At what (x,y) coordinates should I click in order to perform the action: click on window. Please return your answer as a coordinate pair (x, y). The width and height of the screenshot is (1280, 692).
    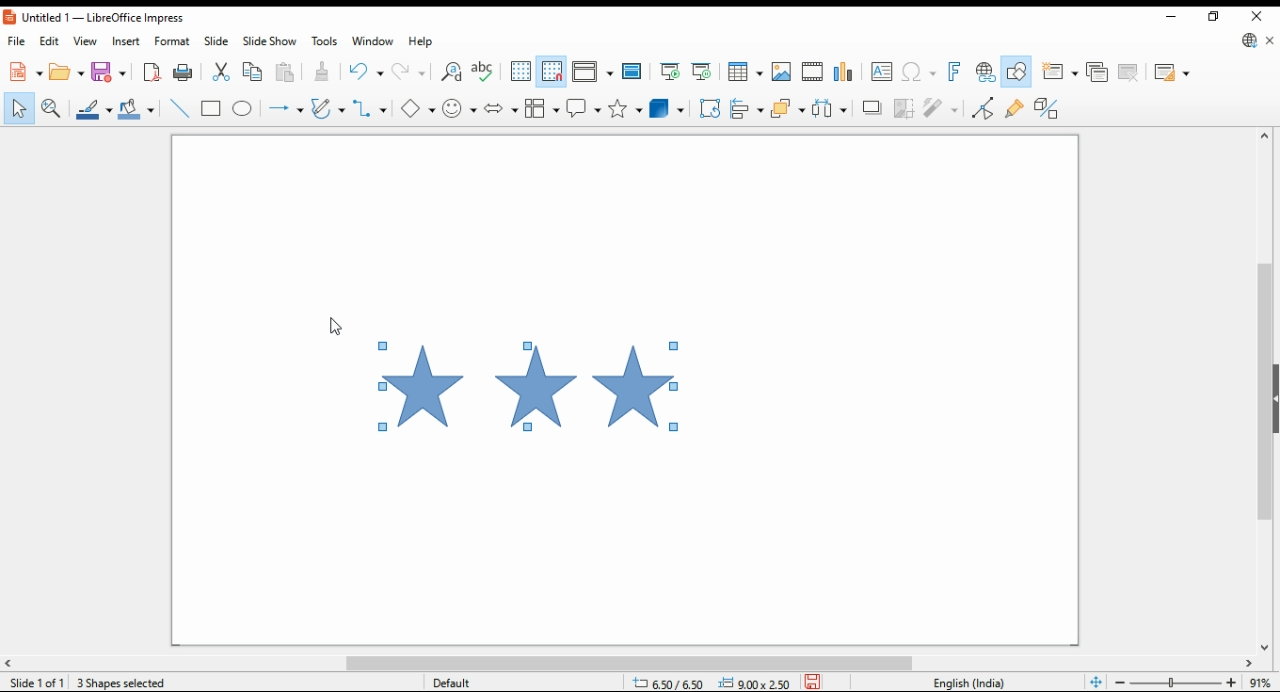
    Looking at the image, I should click on (373, 43).